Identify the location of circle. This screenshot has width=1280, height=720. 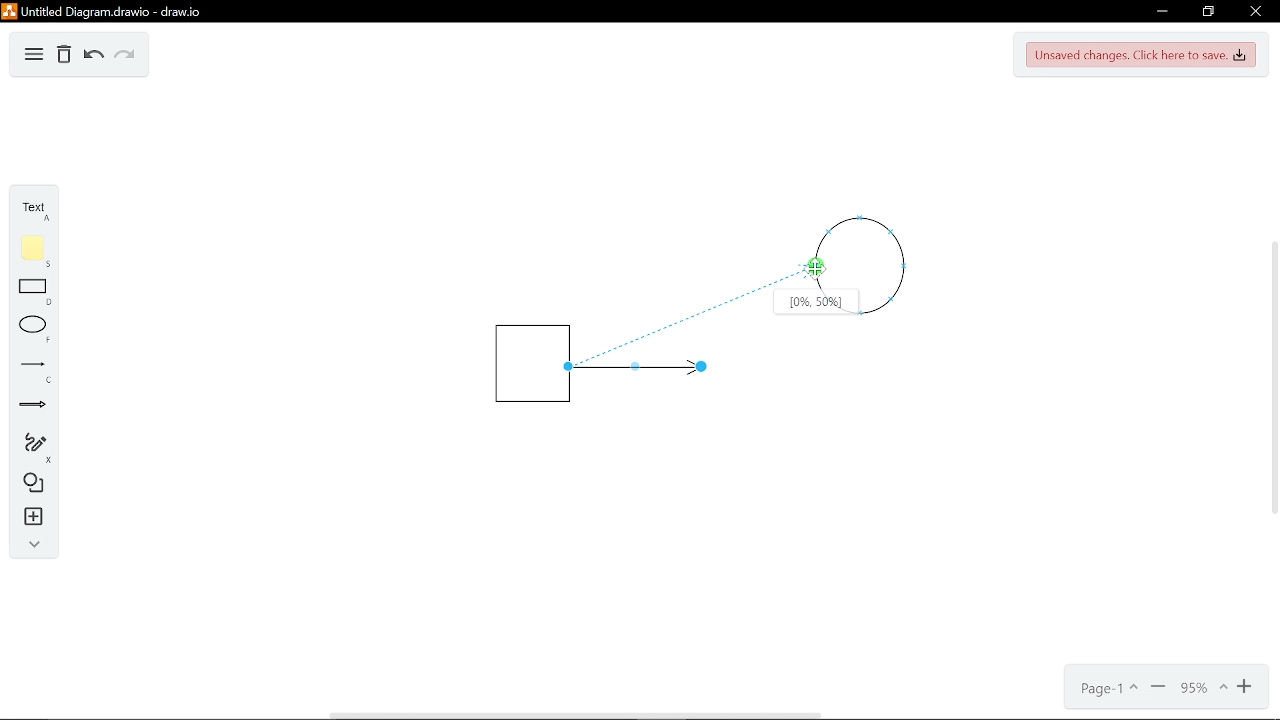
(887, 289).